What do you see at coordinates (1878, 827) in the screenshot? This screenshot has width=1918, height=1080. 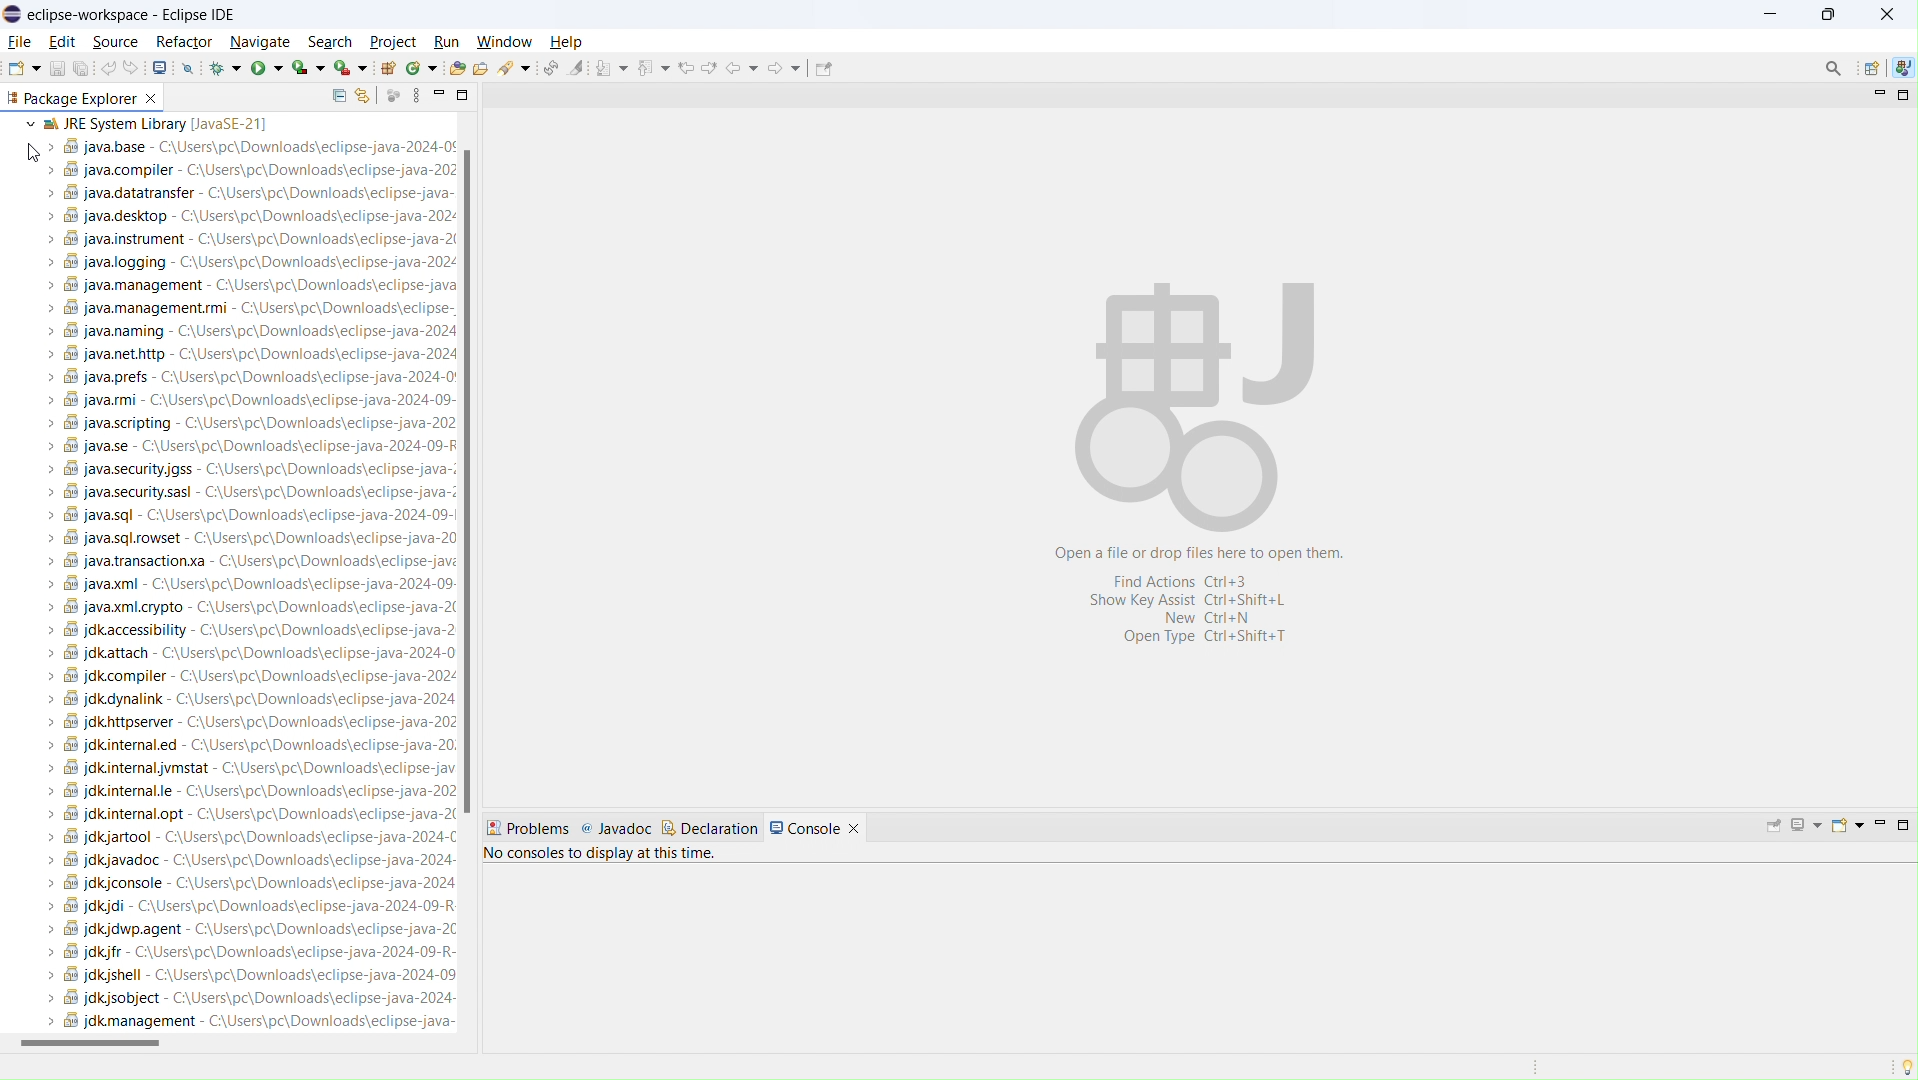 I see `minimize` at bounding box center [1878, 827].